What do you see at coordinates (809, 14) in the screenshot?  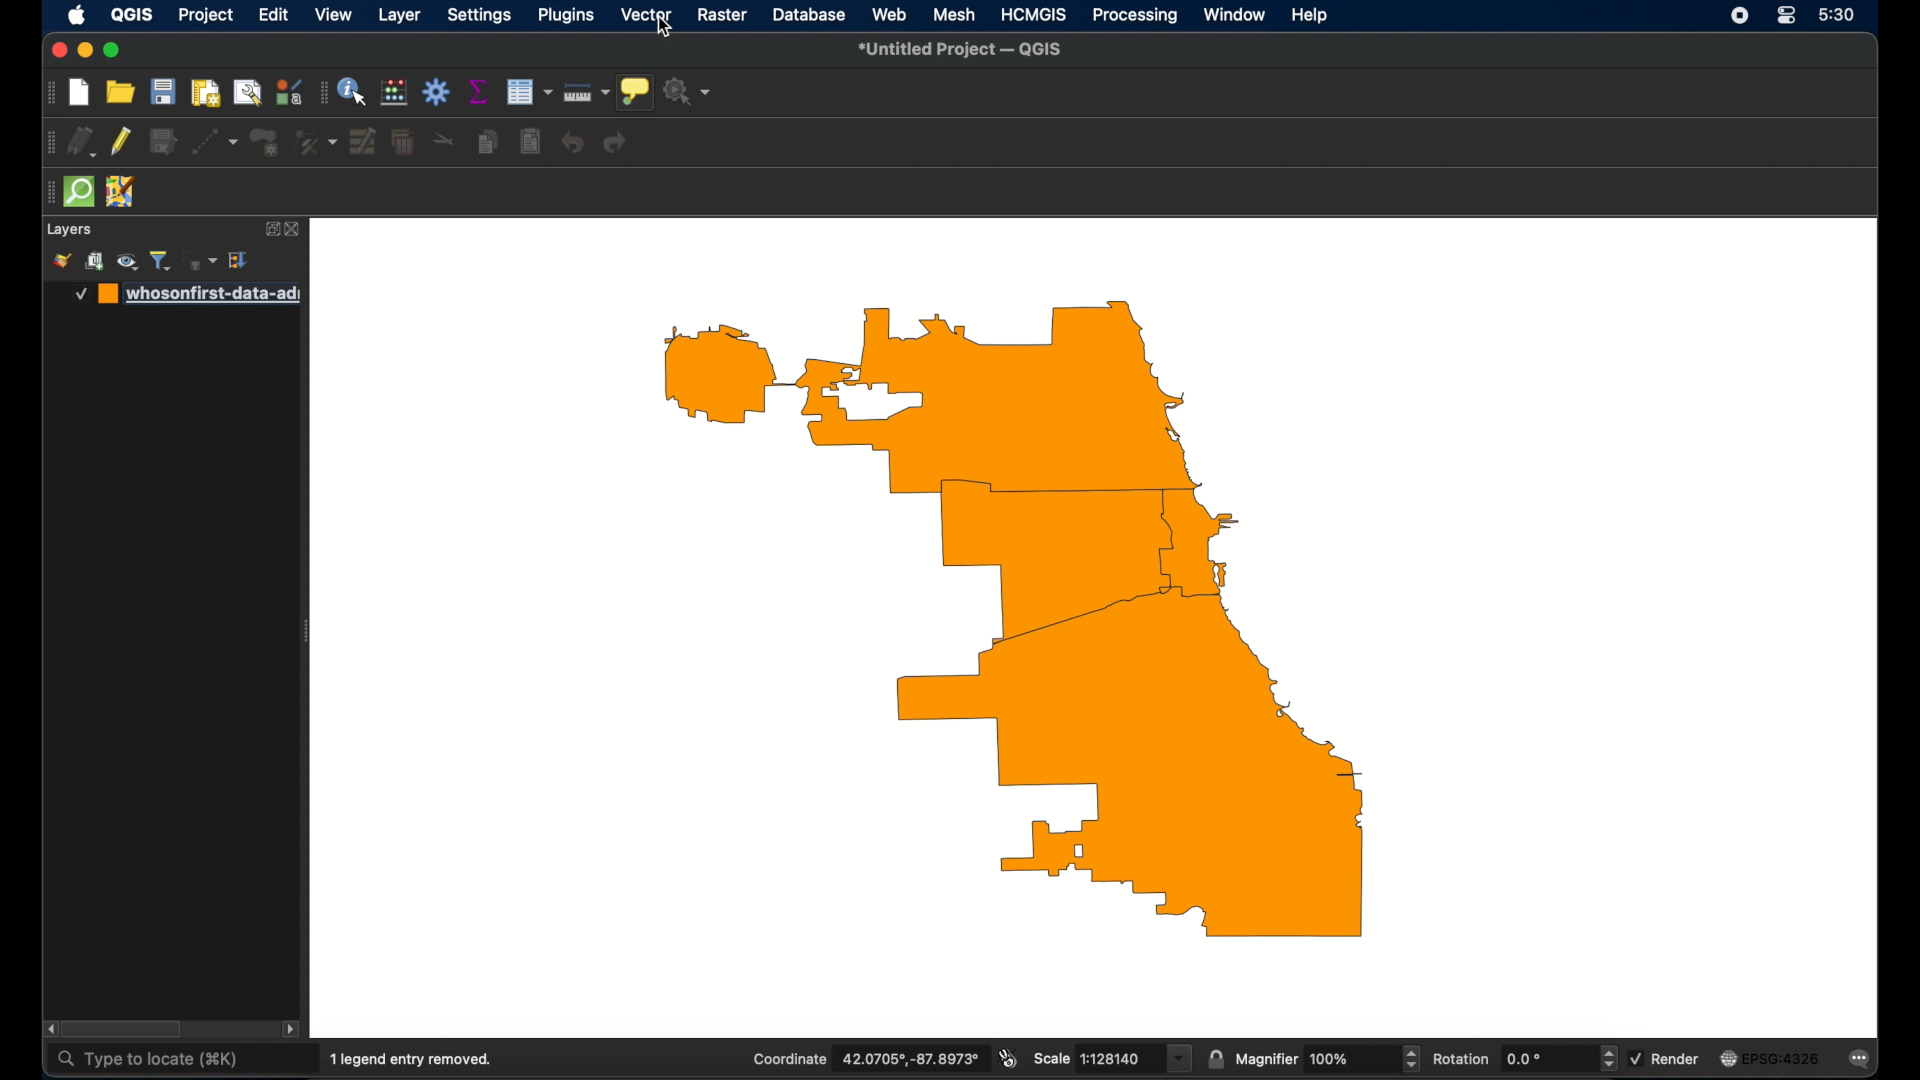 I see `database` at bounding box center [809, 14].